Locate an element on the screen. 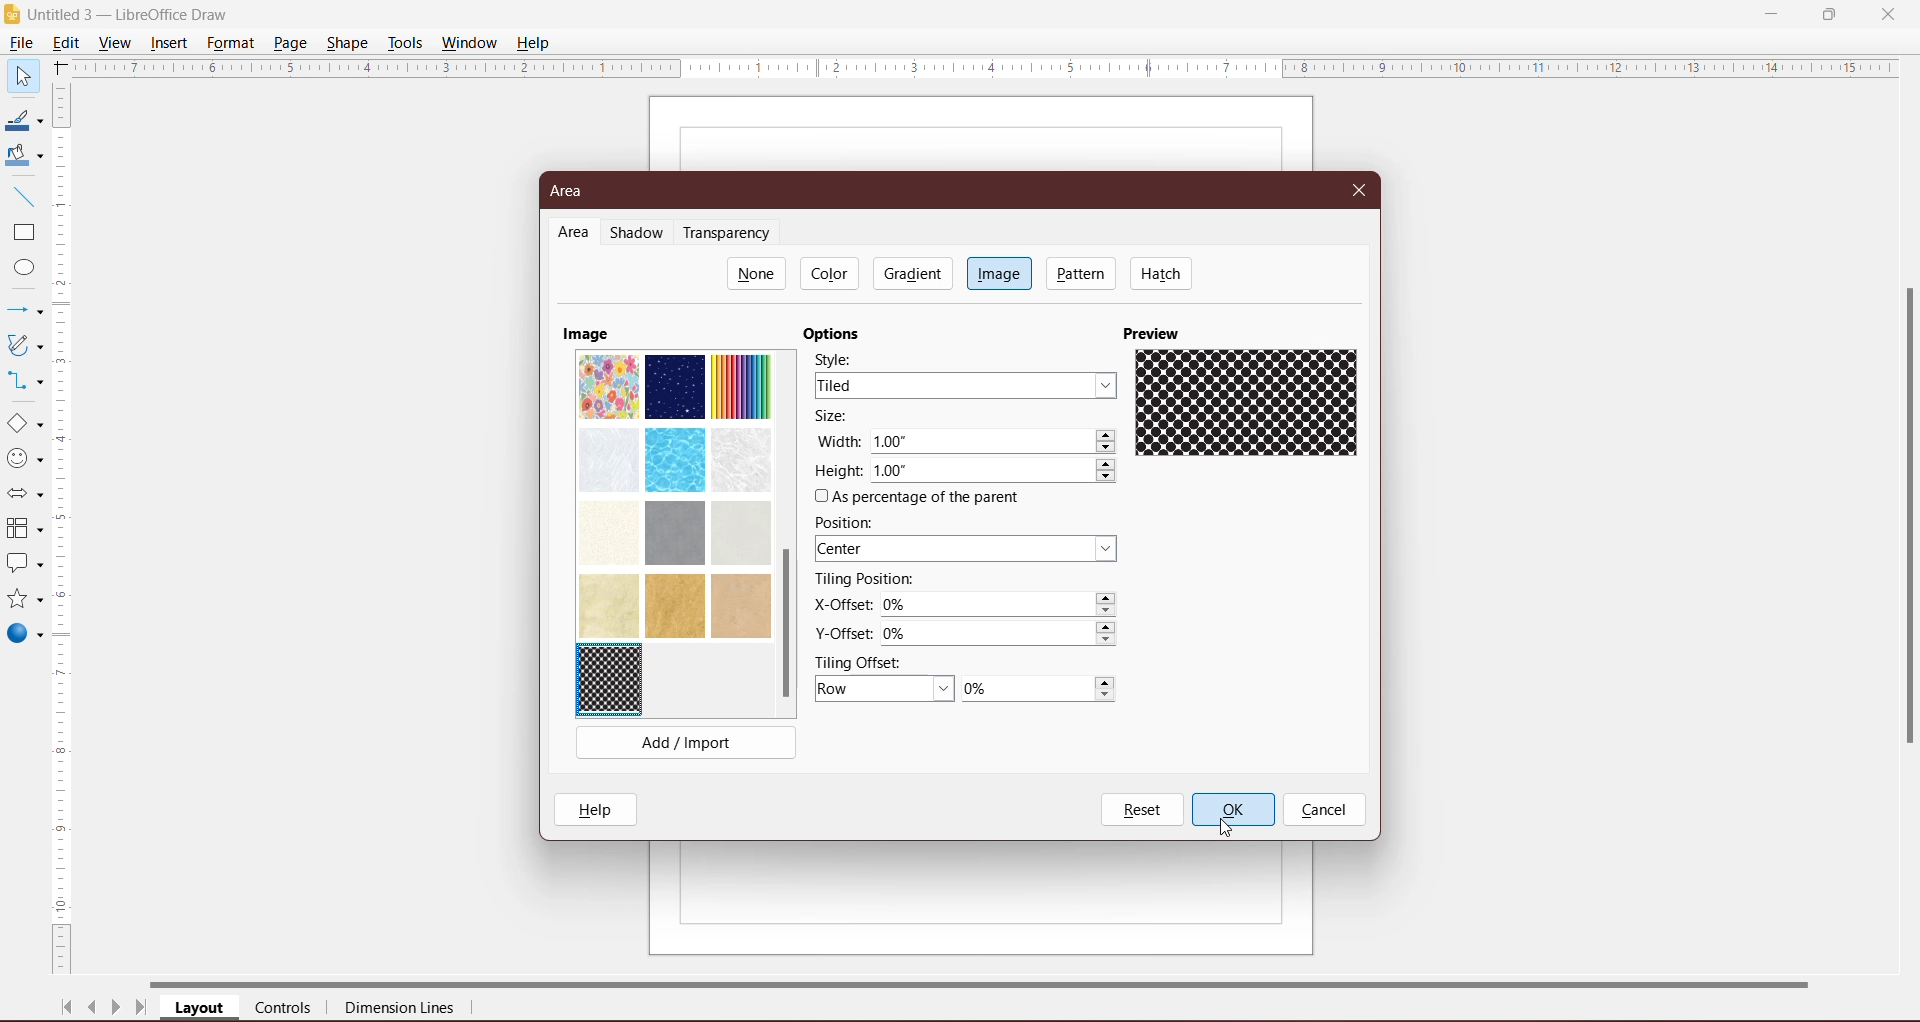 Image resolution: width=1920 pixels, height=1022 pixels. Add/Import is located at coordinates (686, 746).